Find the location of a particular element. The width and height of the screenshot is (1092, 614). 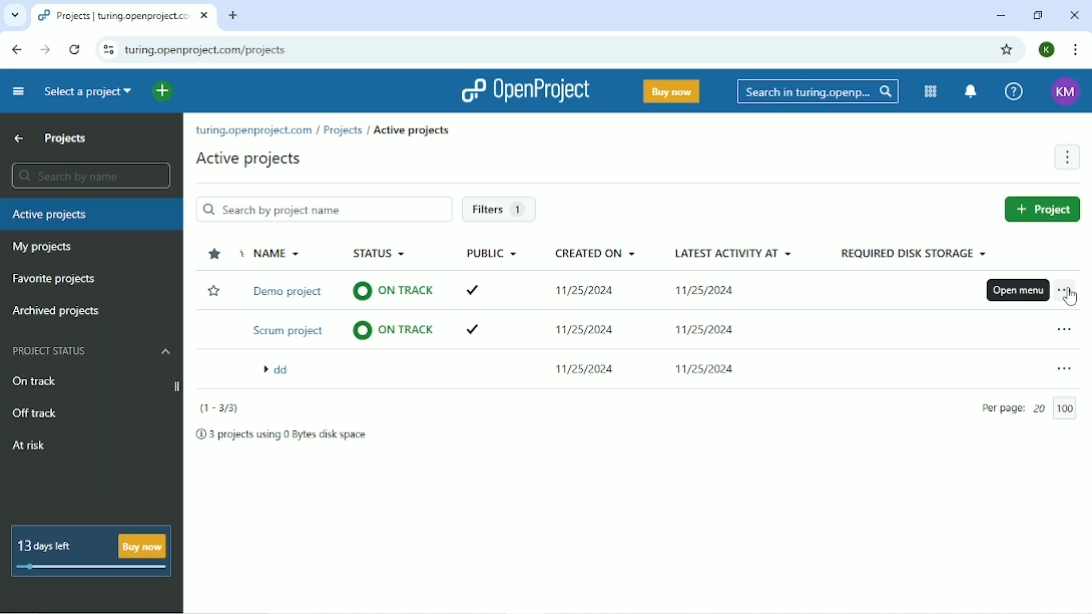

on track is located at coordinates (390, 293).